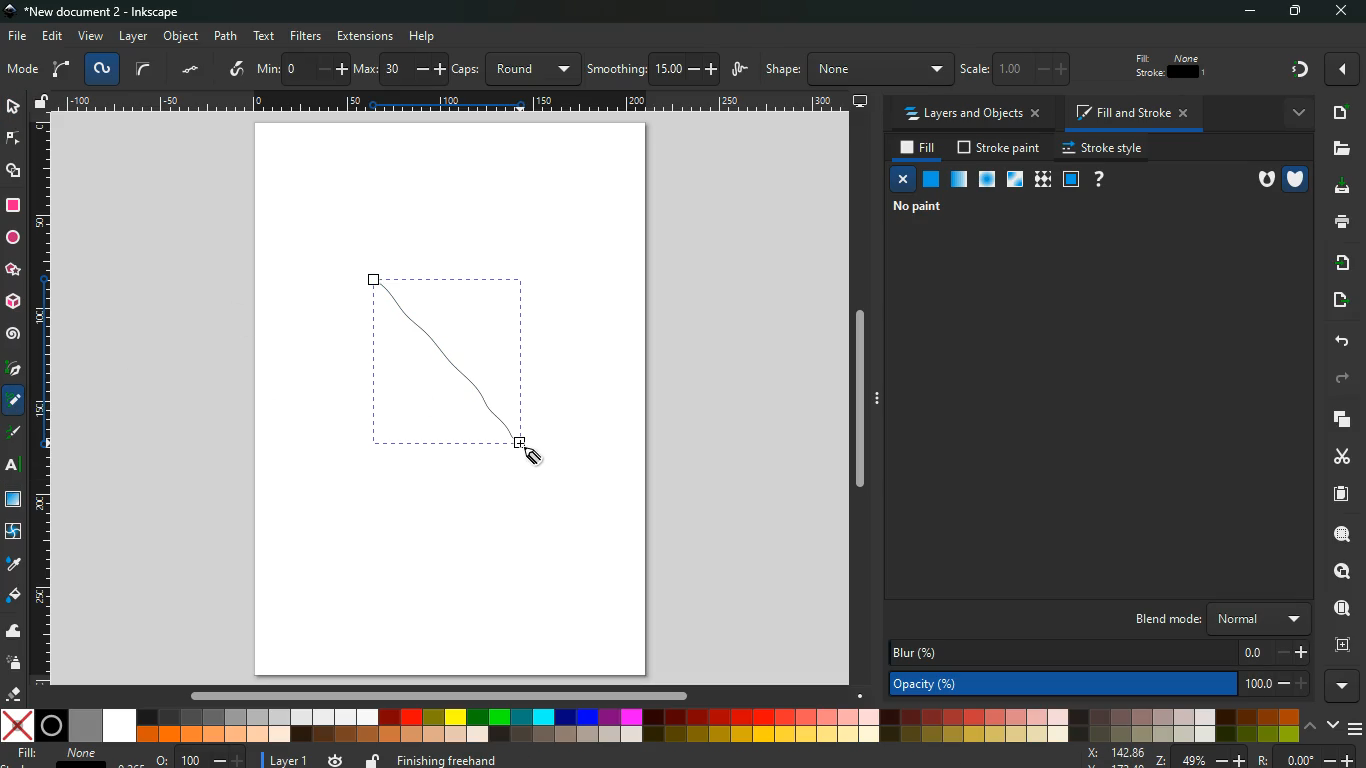  What do you see at coordinates (1338, 71) in the screenshot?
I see `` at bounding box center [1338, 71].